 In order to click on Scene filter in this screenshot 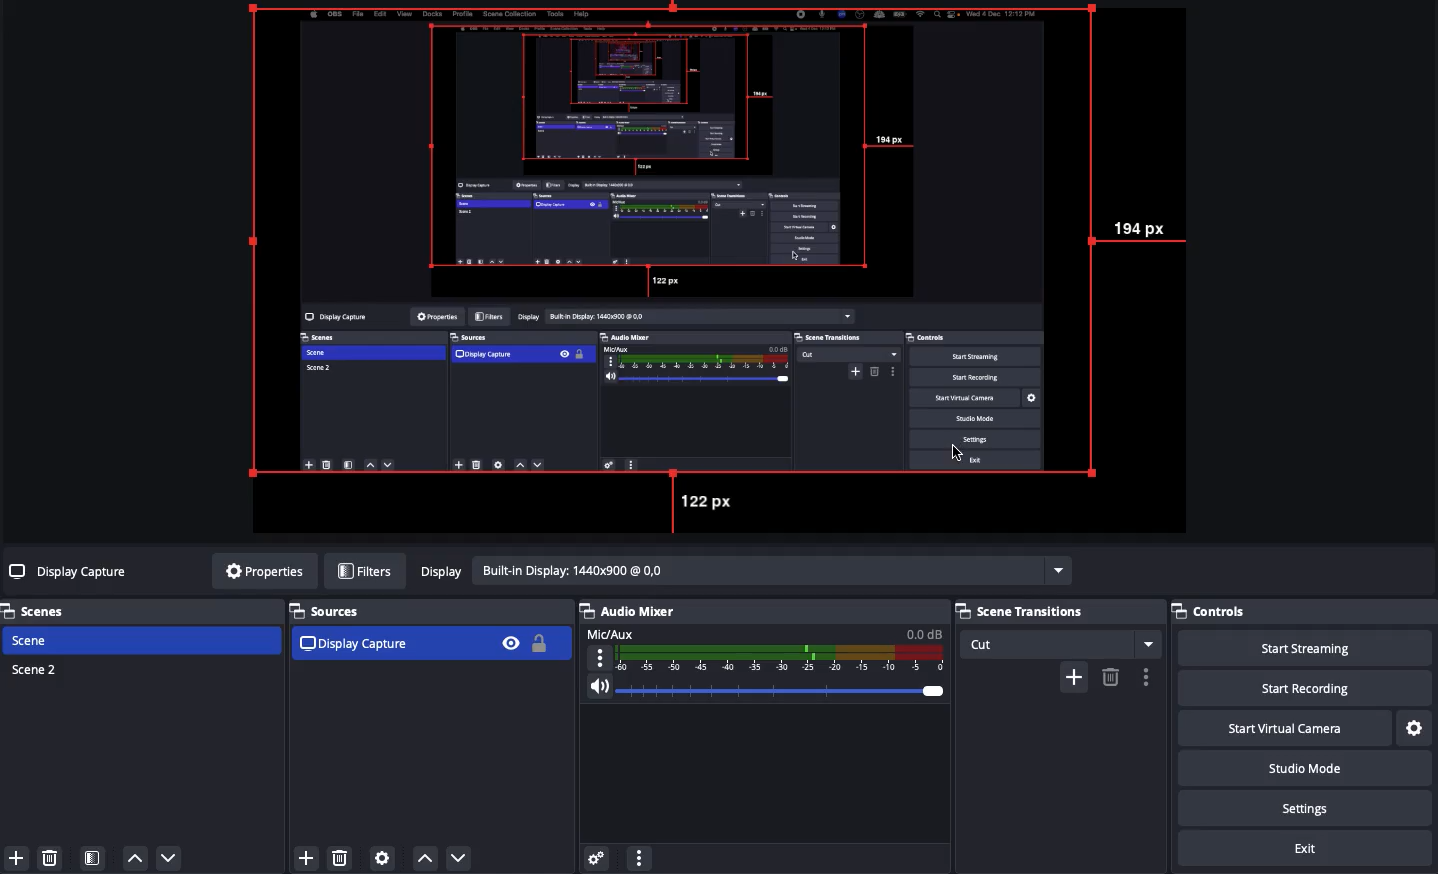, I will do `click(93, 859)`.